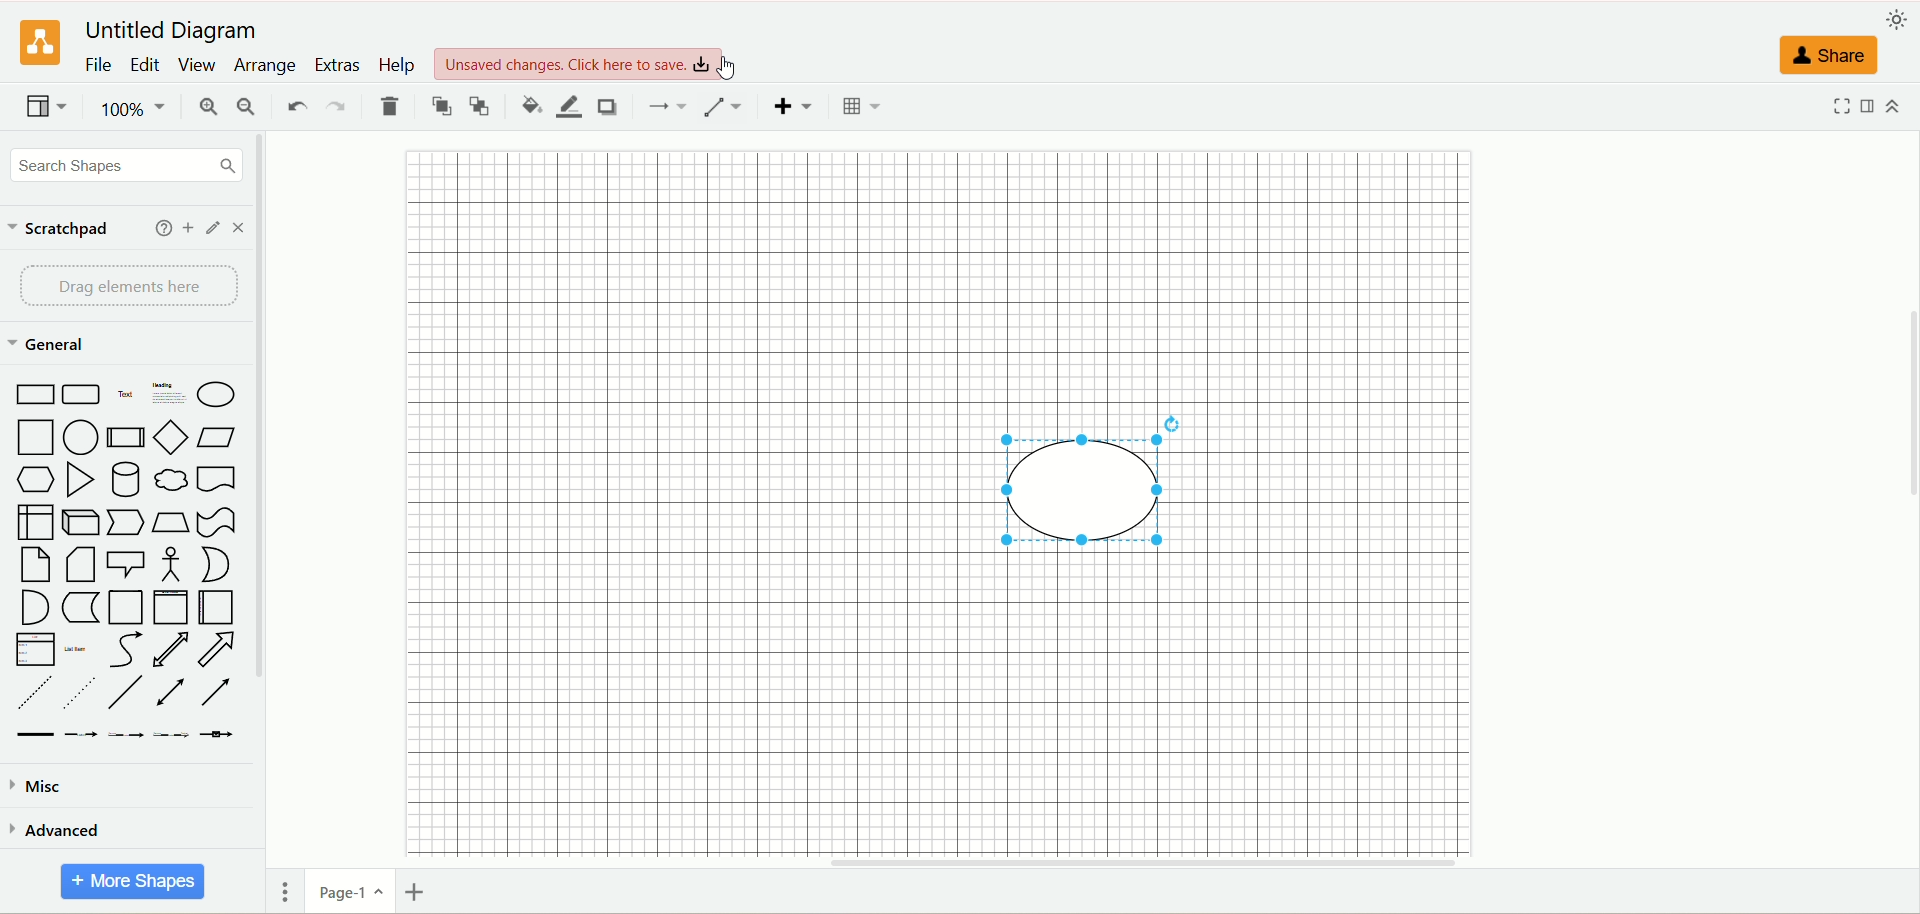 The image size is (1920, 914). Describe the element at coordinates (283, 890) in the screenshot. I see `pages` at that location.